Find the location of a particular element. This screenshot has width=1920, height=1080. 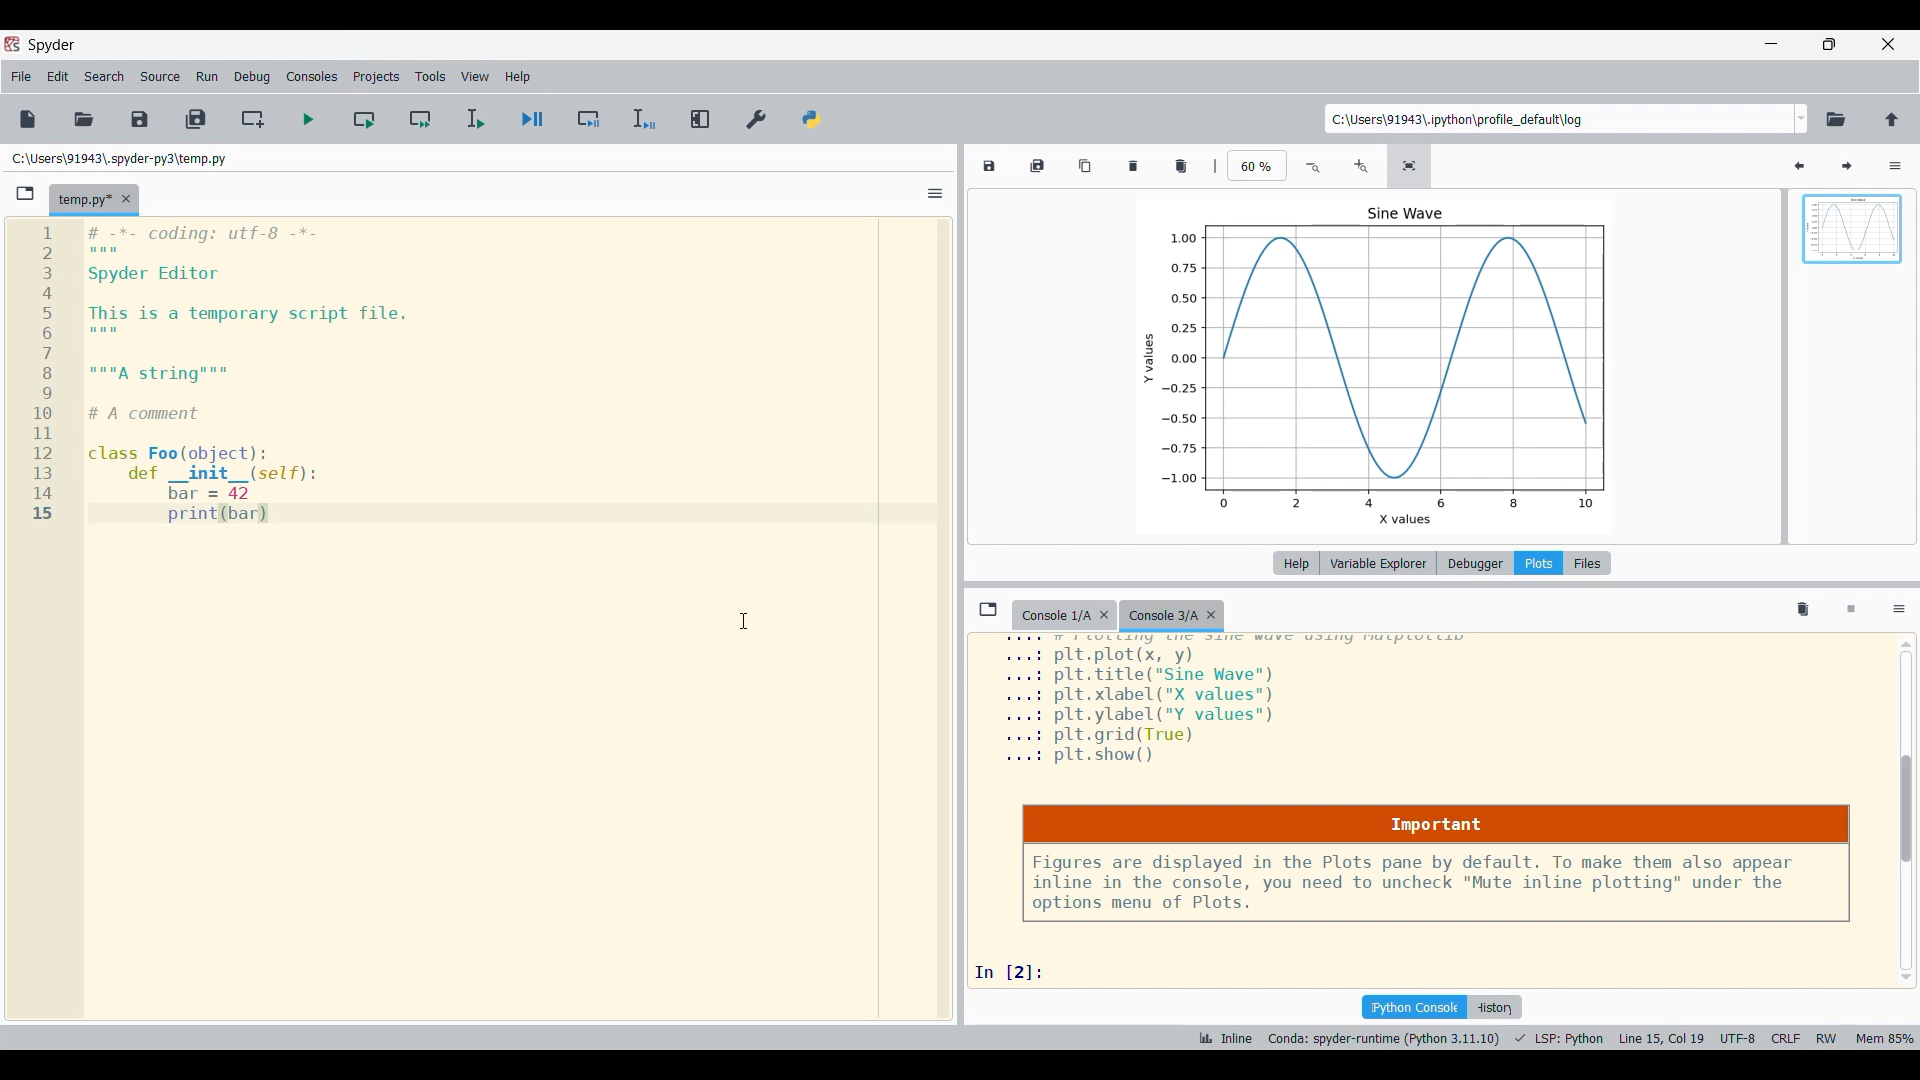

Change to parent directory is located at coordinates (1892, 119).